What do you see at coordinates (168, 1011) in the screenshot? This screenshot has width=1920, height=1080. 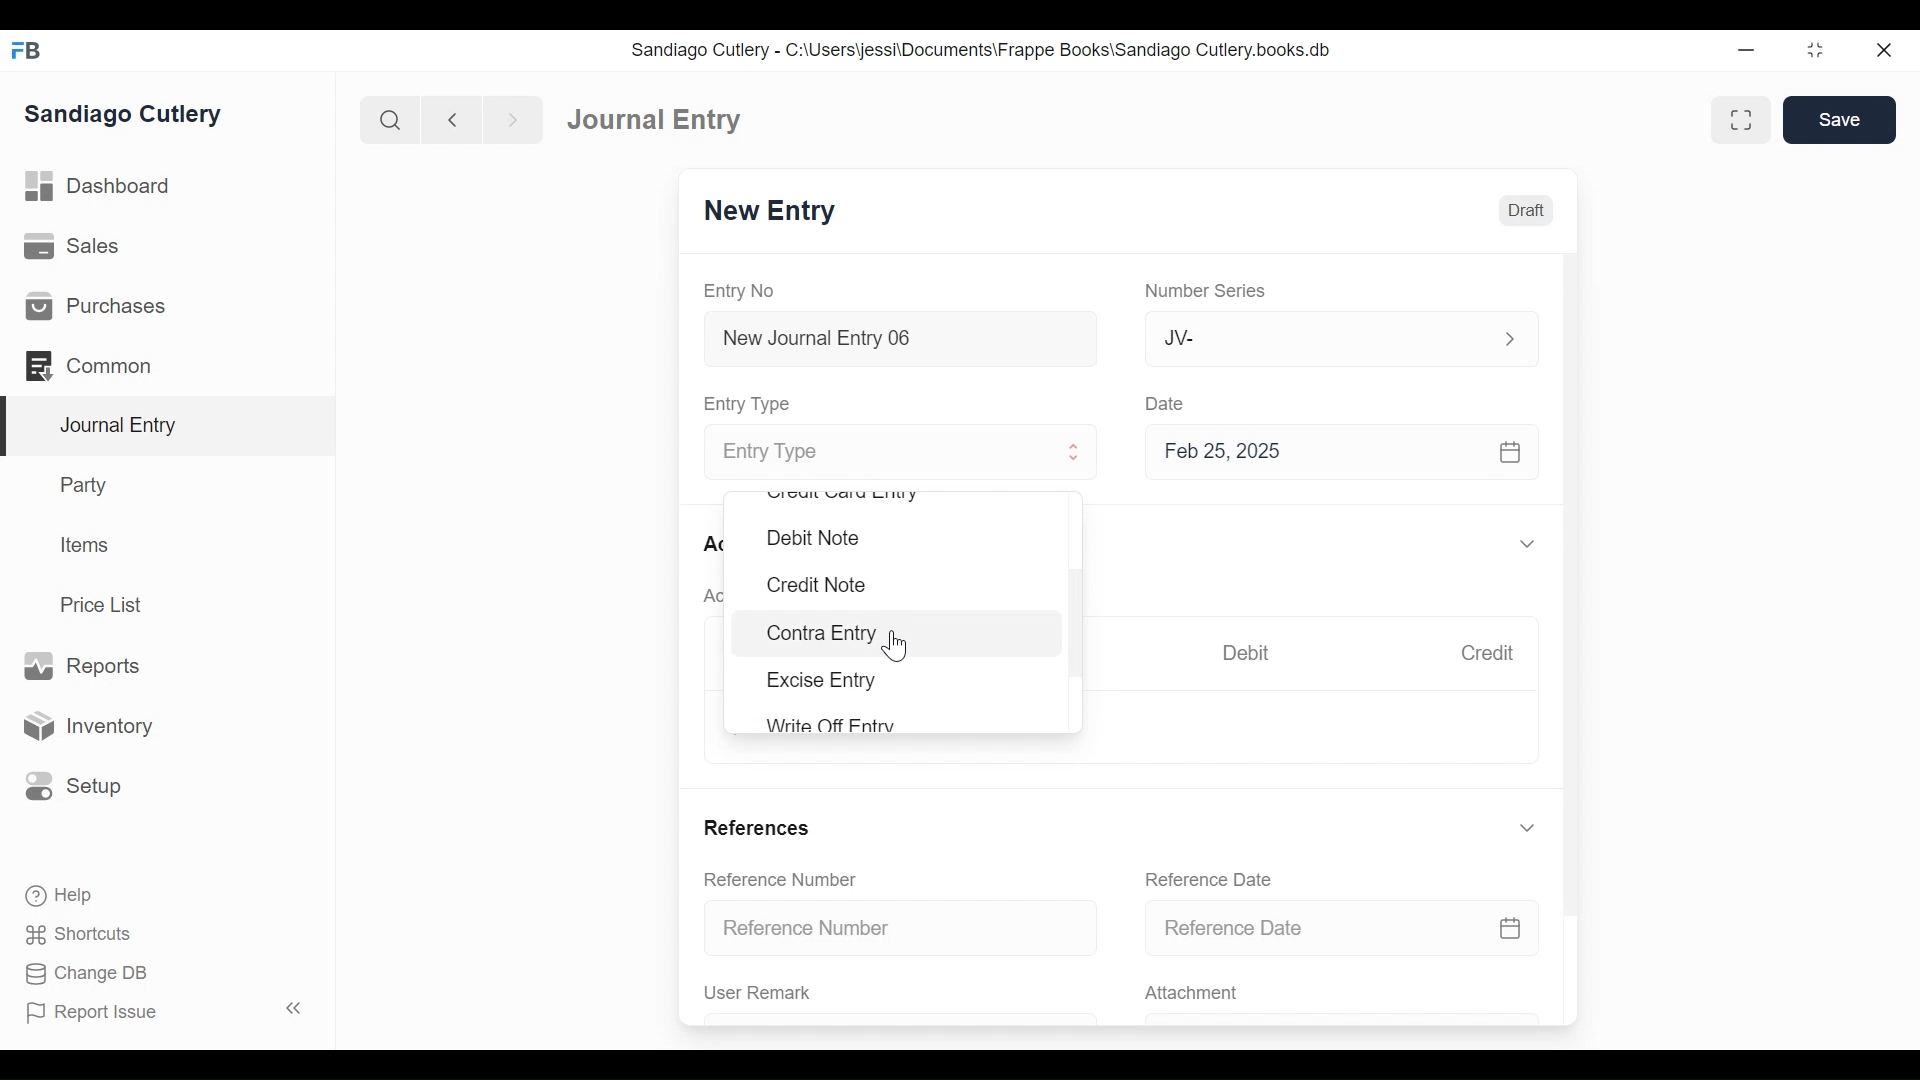 I see `Report Issue` at bounding box center [168, 1011].